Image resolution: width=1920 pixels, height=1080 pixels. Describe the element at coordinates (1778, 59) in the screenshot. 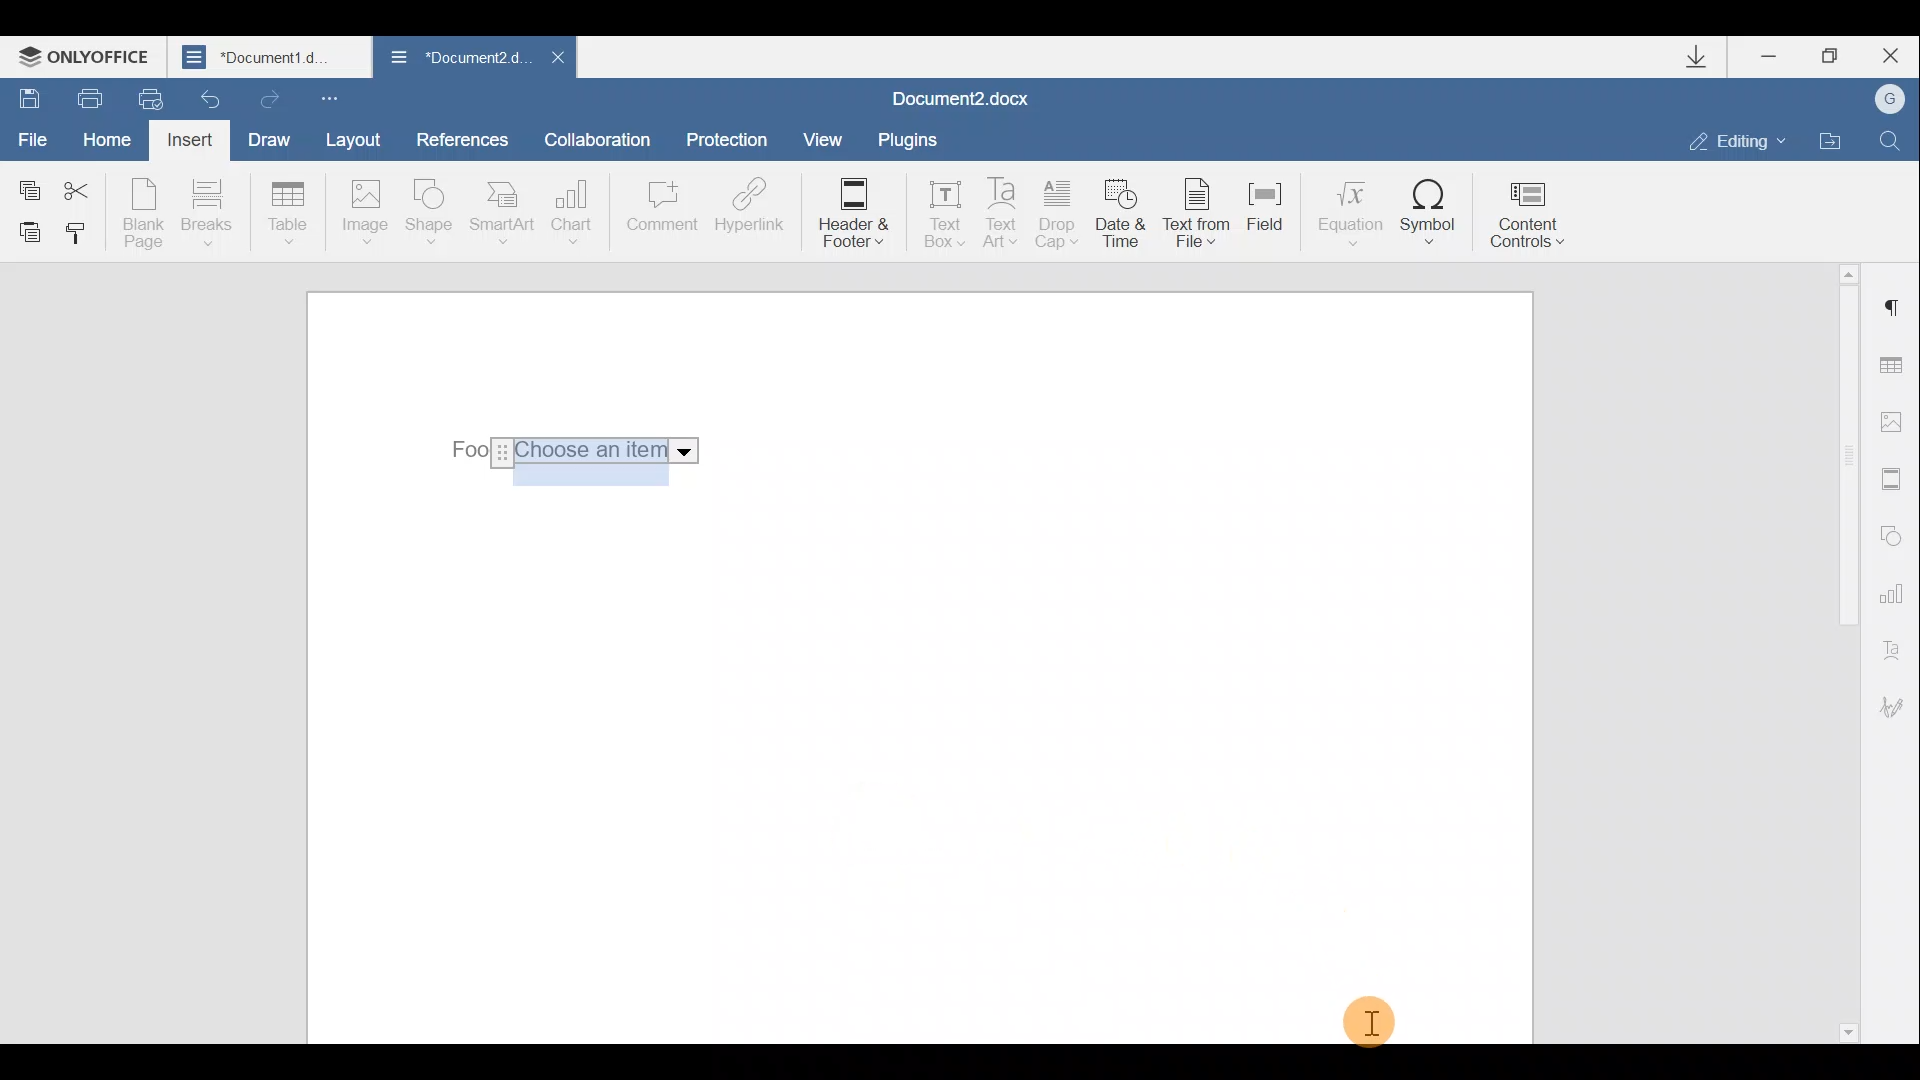

I see `Minimize` at that location.